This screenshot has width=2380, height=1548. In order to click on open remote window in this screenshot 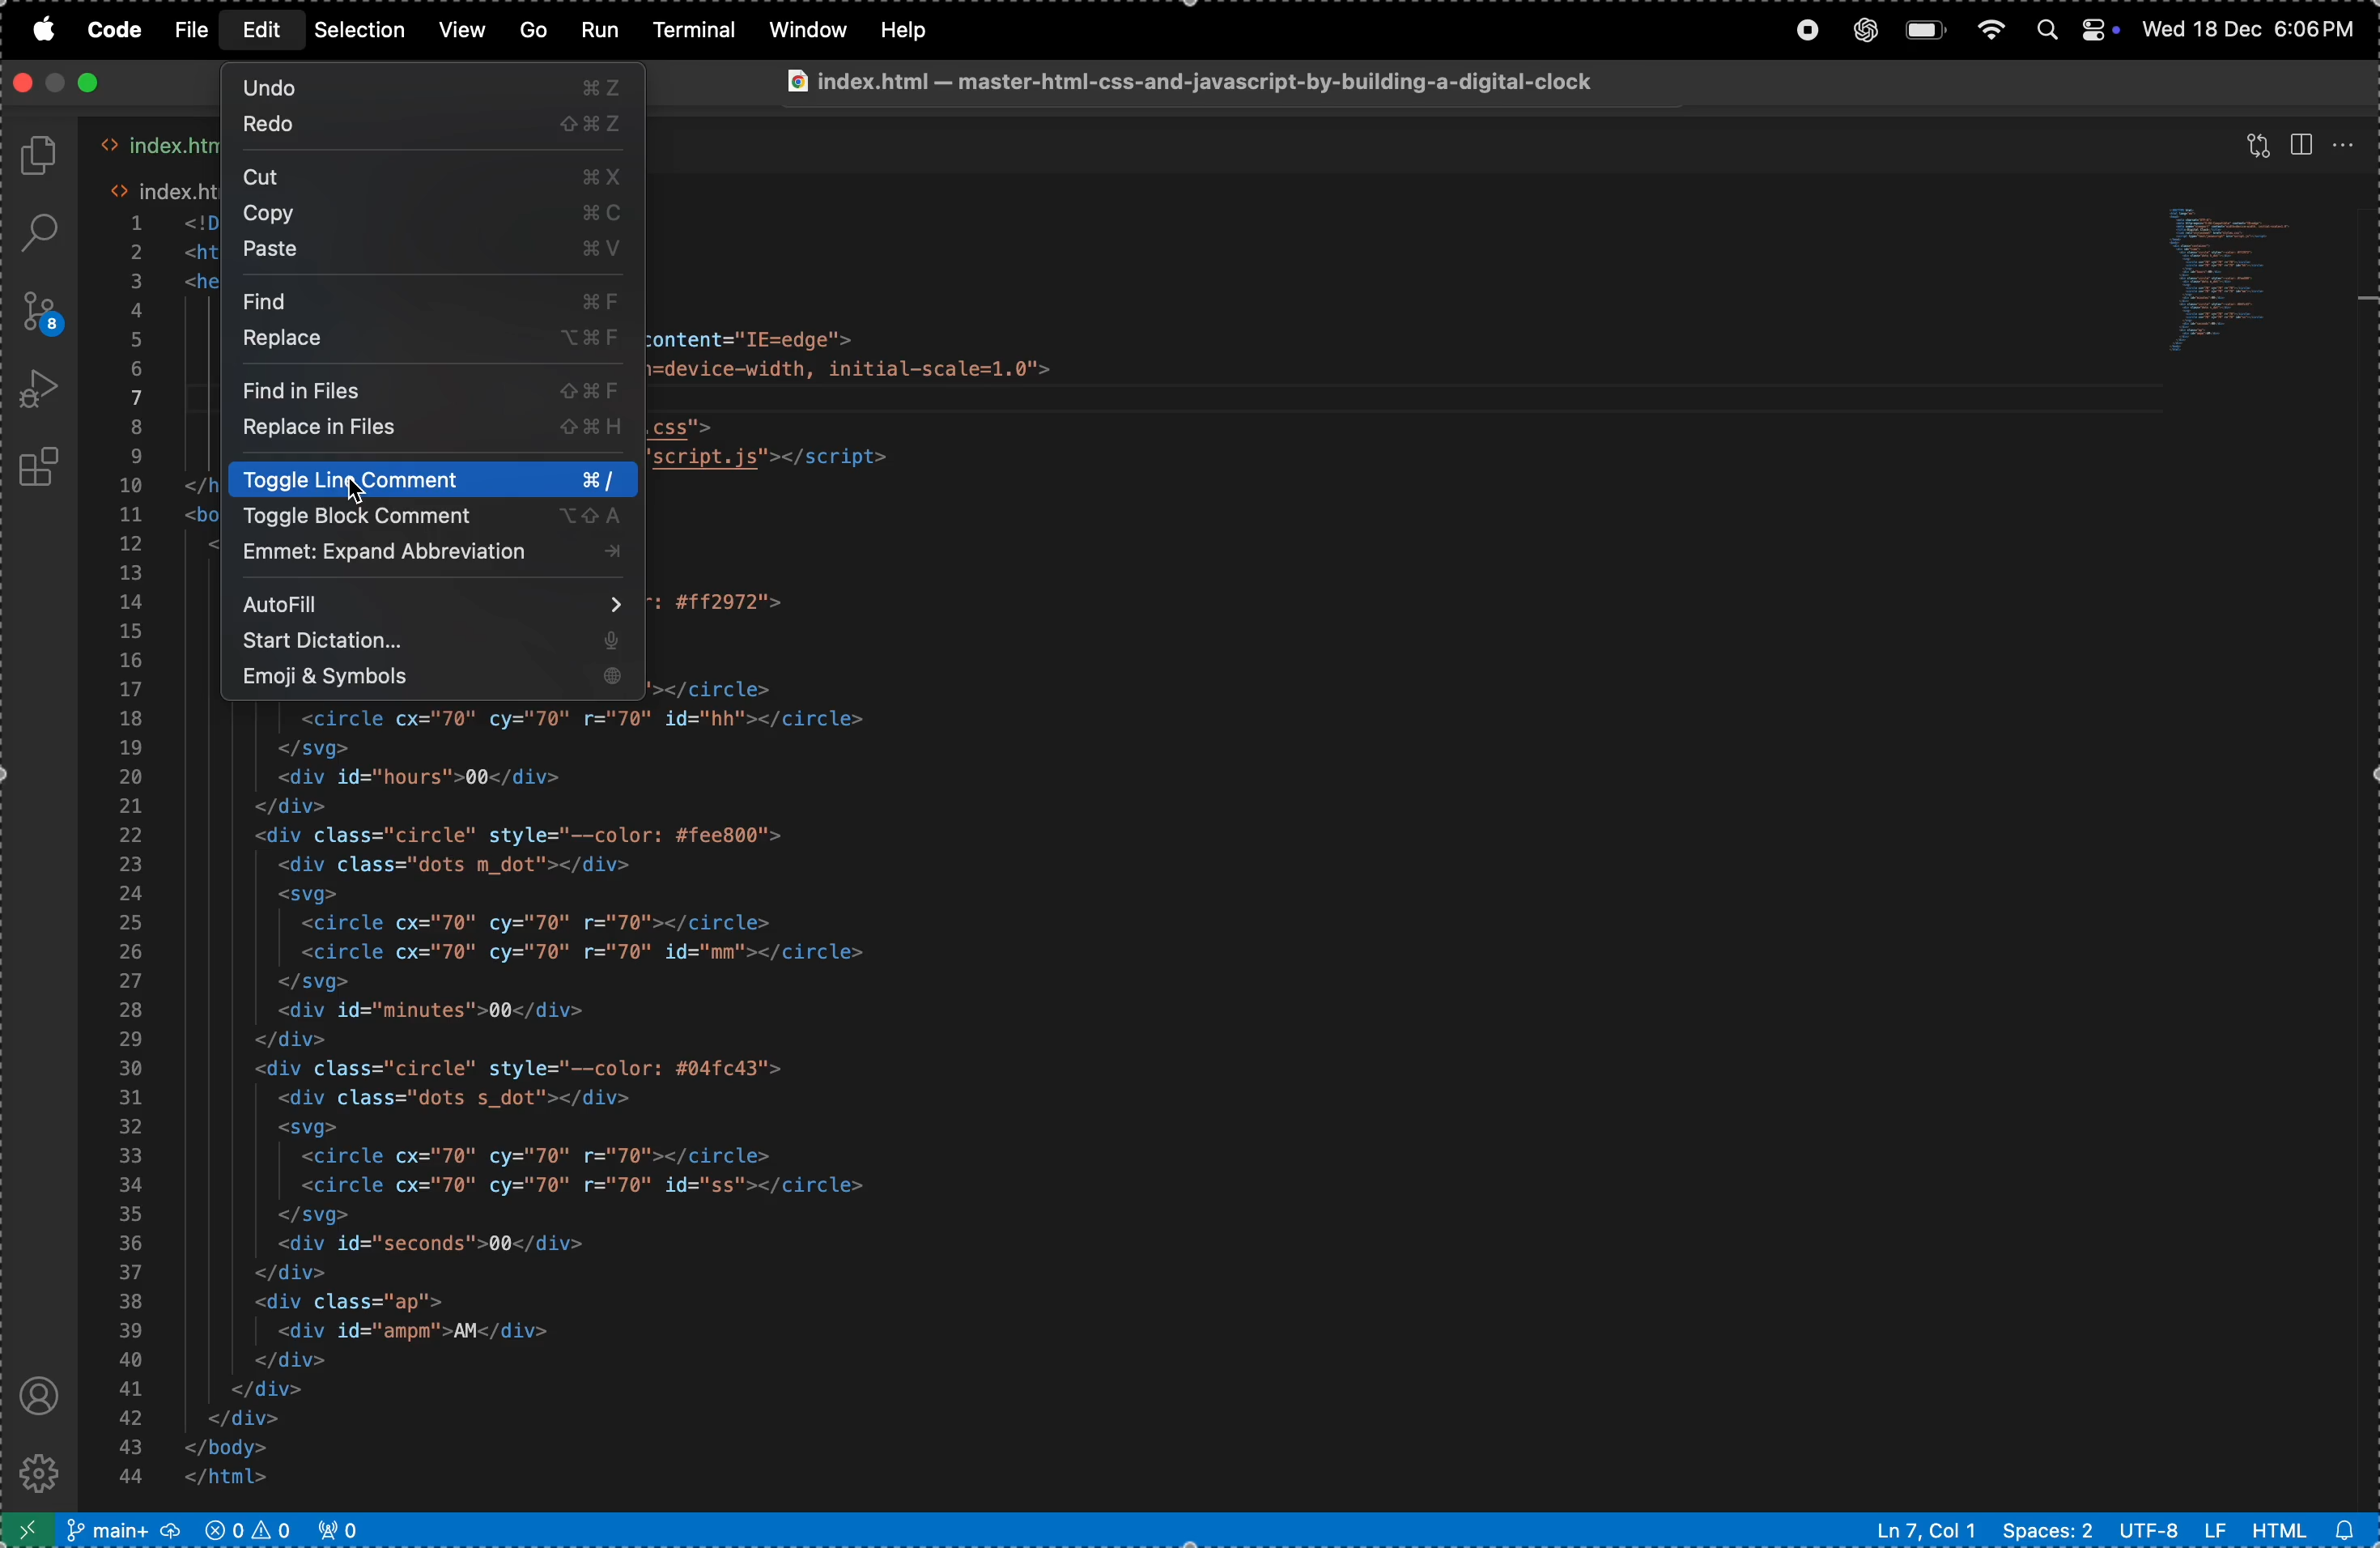, I will do `click(28, 1530)`.